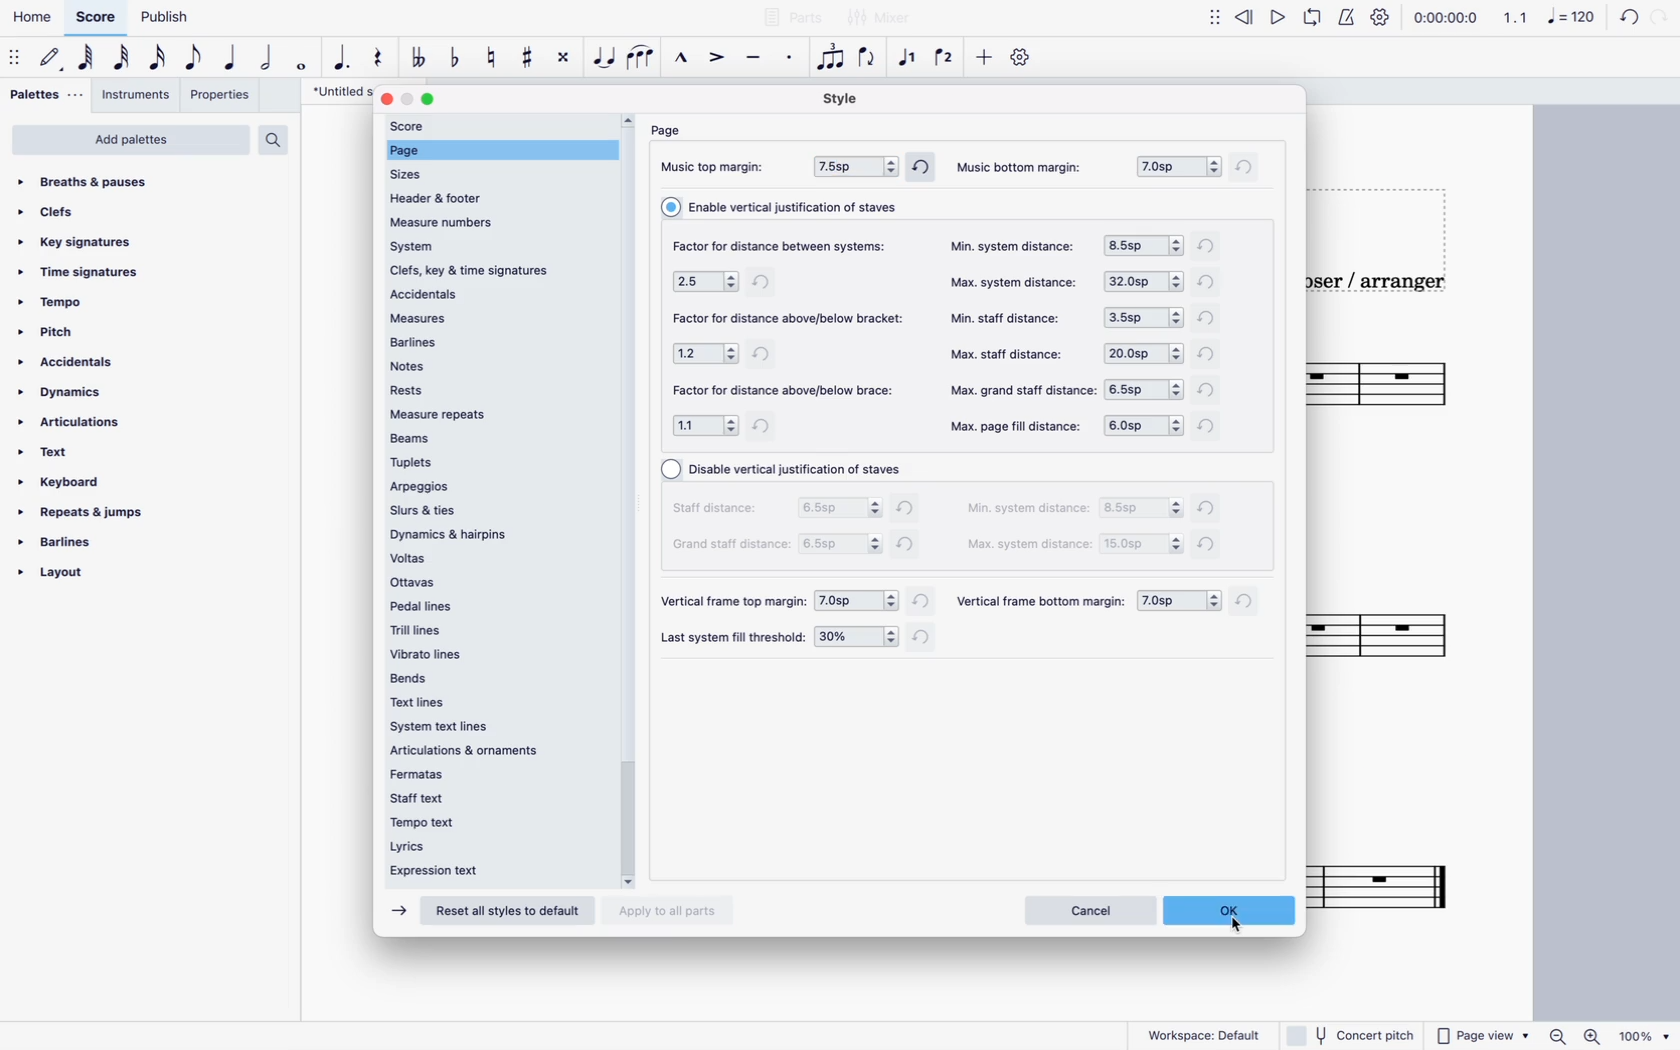 This screenshot has width=1680, height=1050. Describe the element at coordinates (1575, 20) in the screenshot. I see `Note 120` at that location.